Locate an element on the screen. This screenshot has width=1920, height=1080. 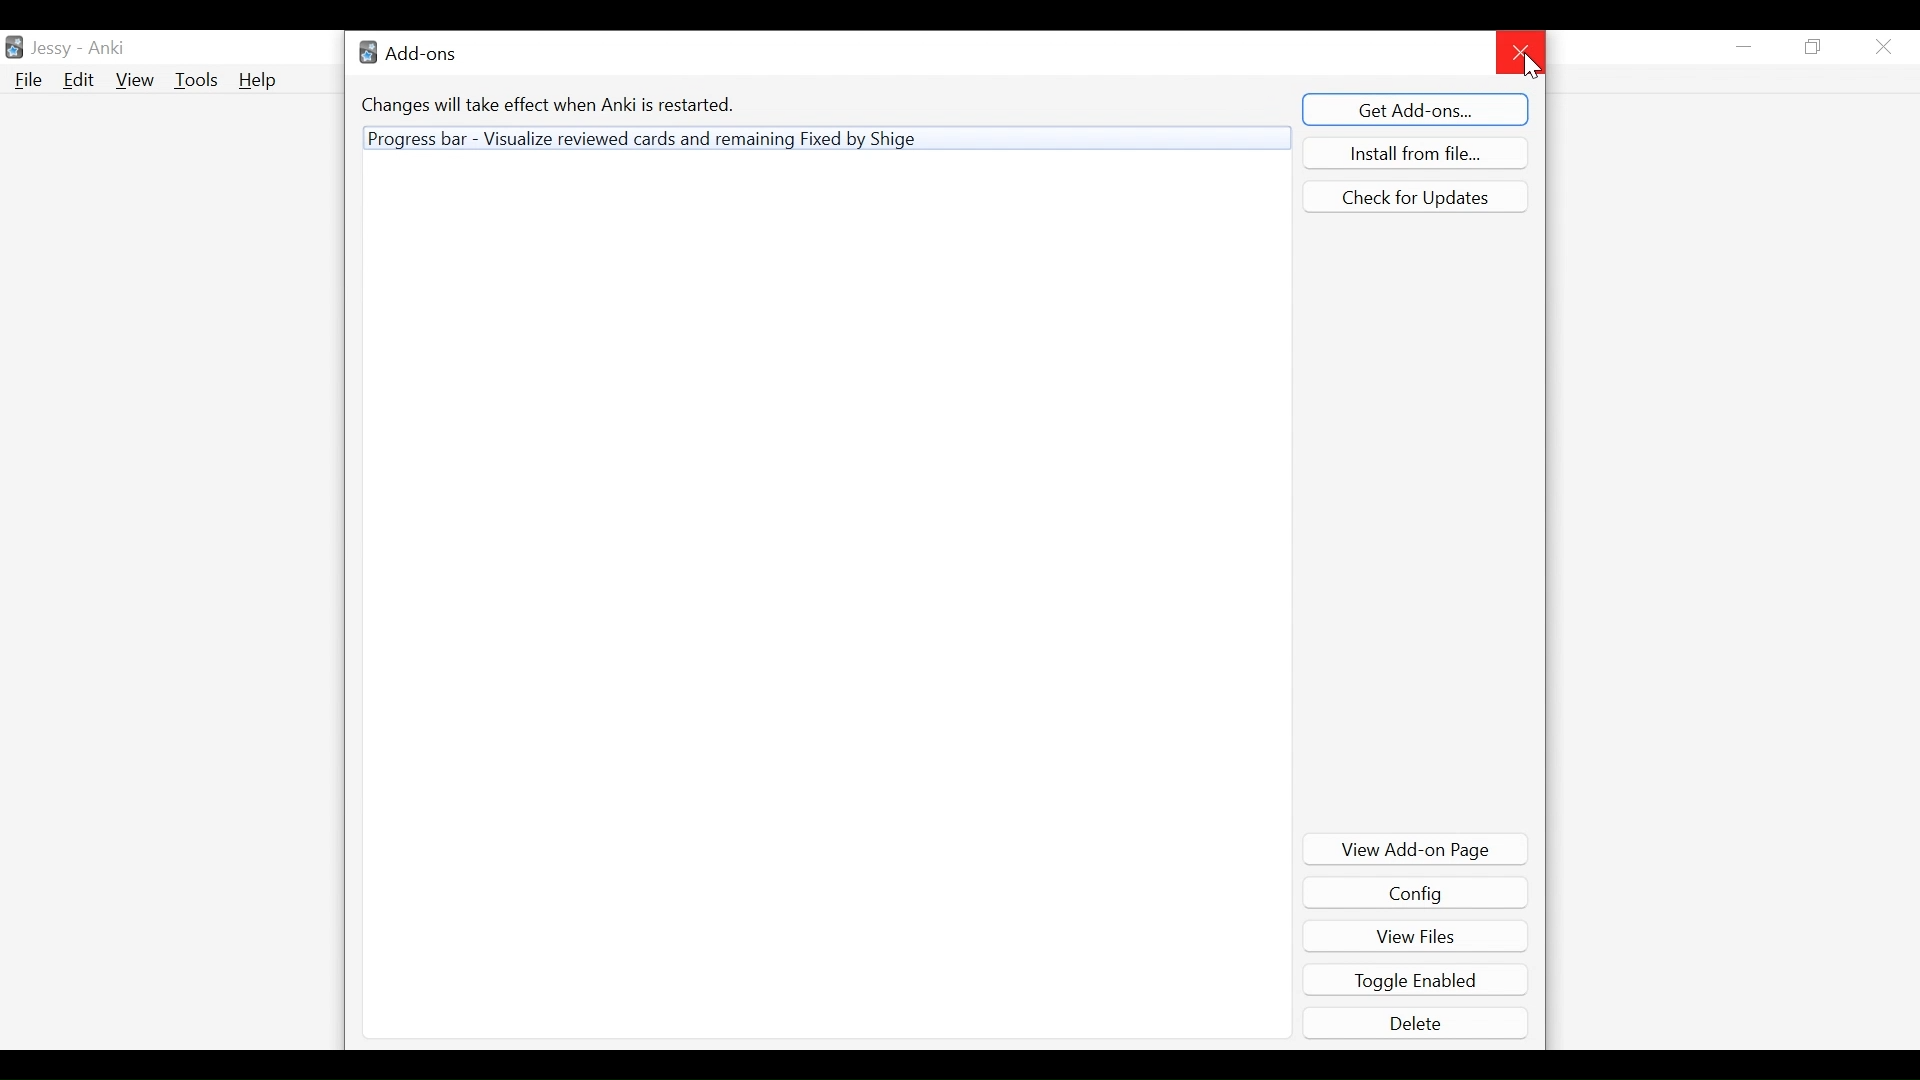
View Add-on Page is located at coordinates (1417, 849).